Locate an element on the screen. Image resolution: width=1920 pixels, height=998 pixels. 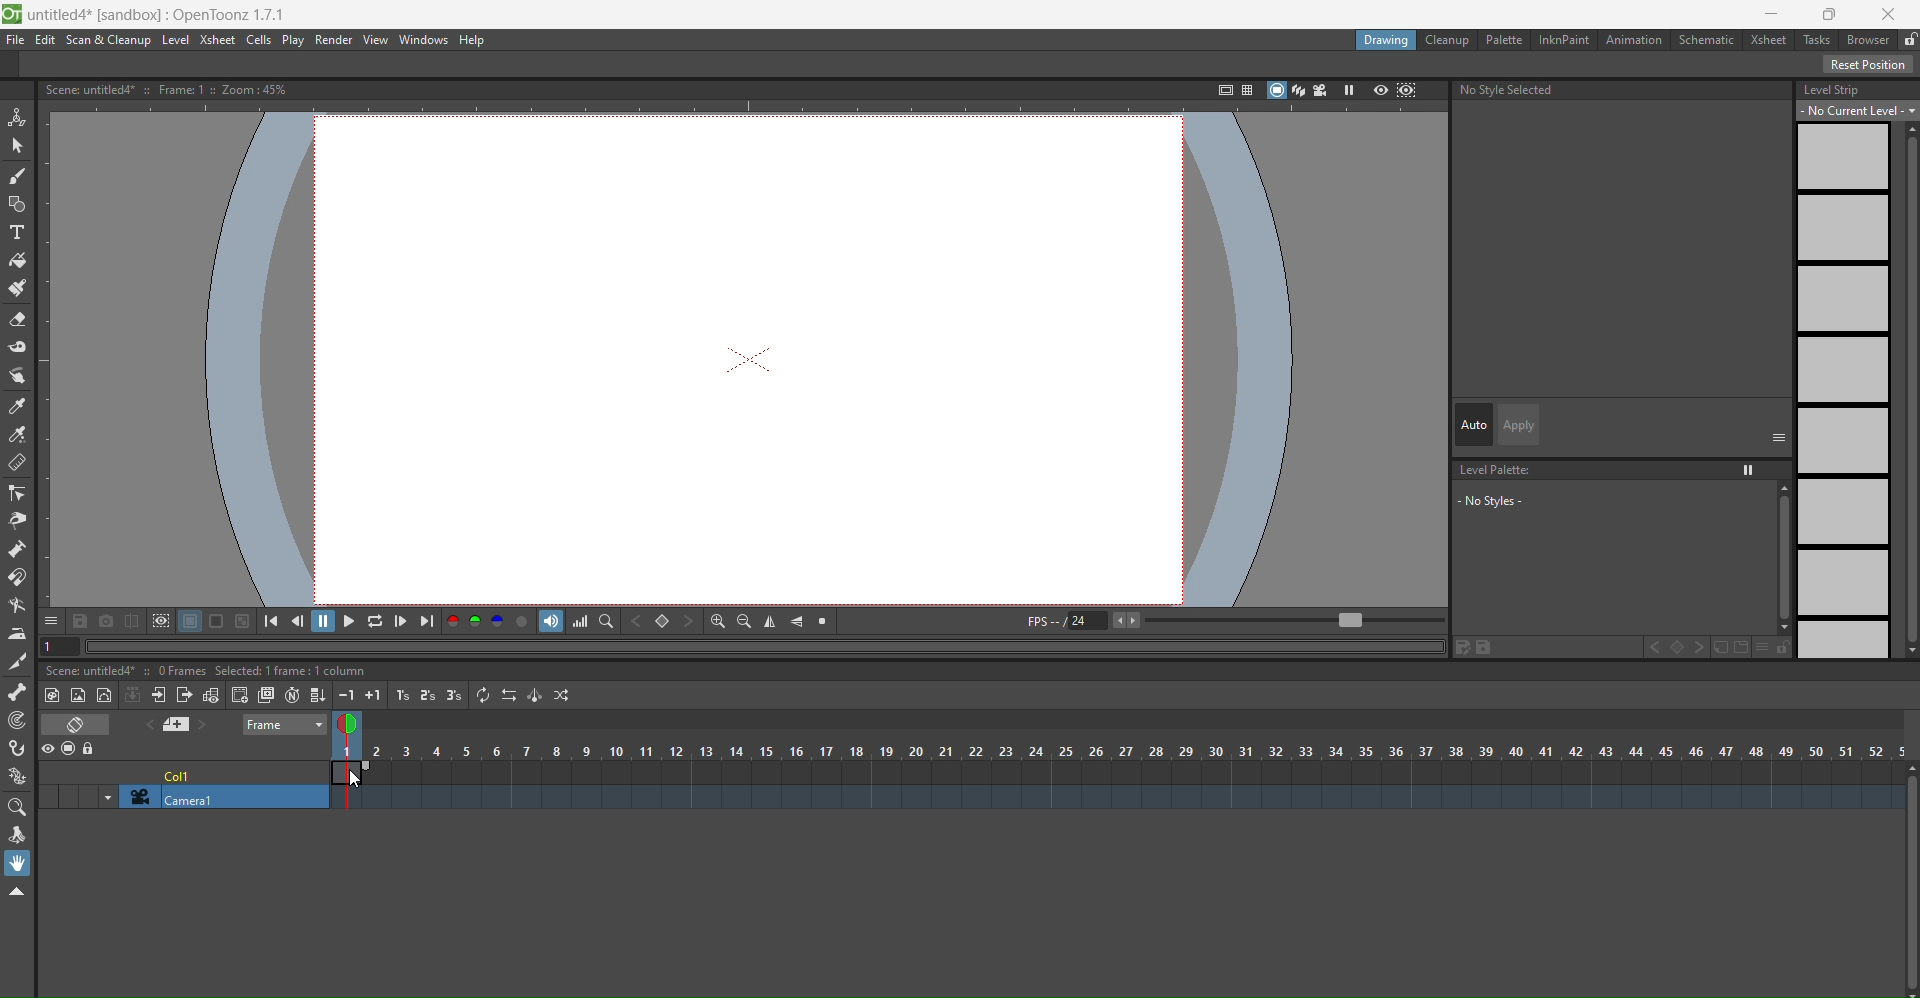
 is located at coordinates (77, 724).